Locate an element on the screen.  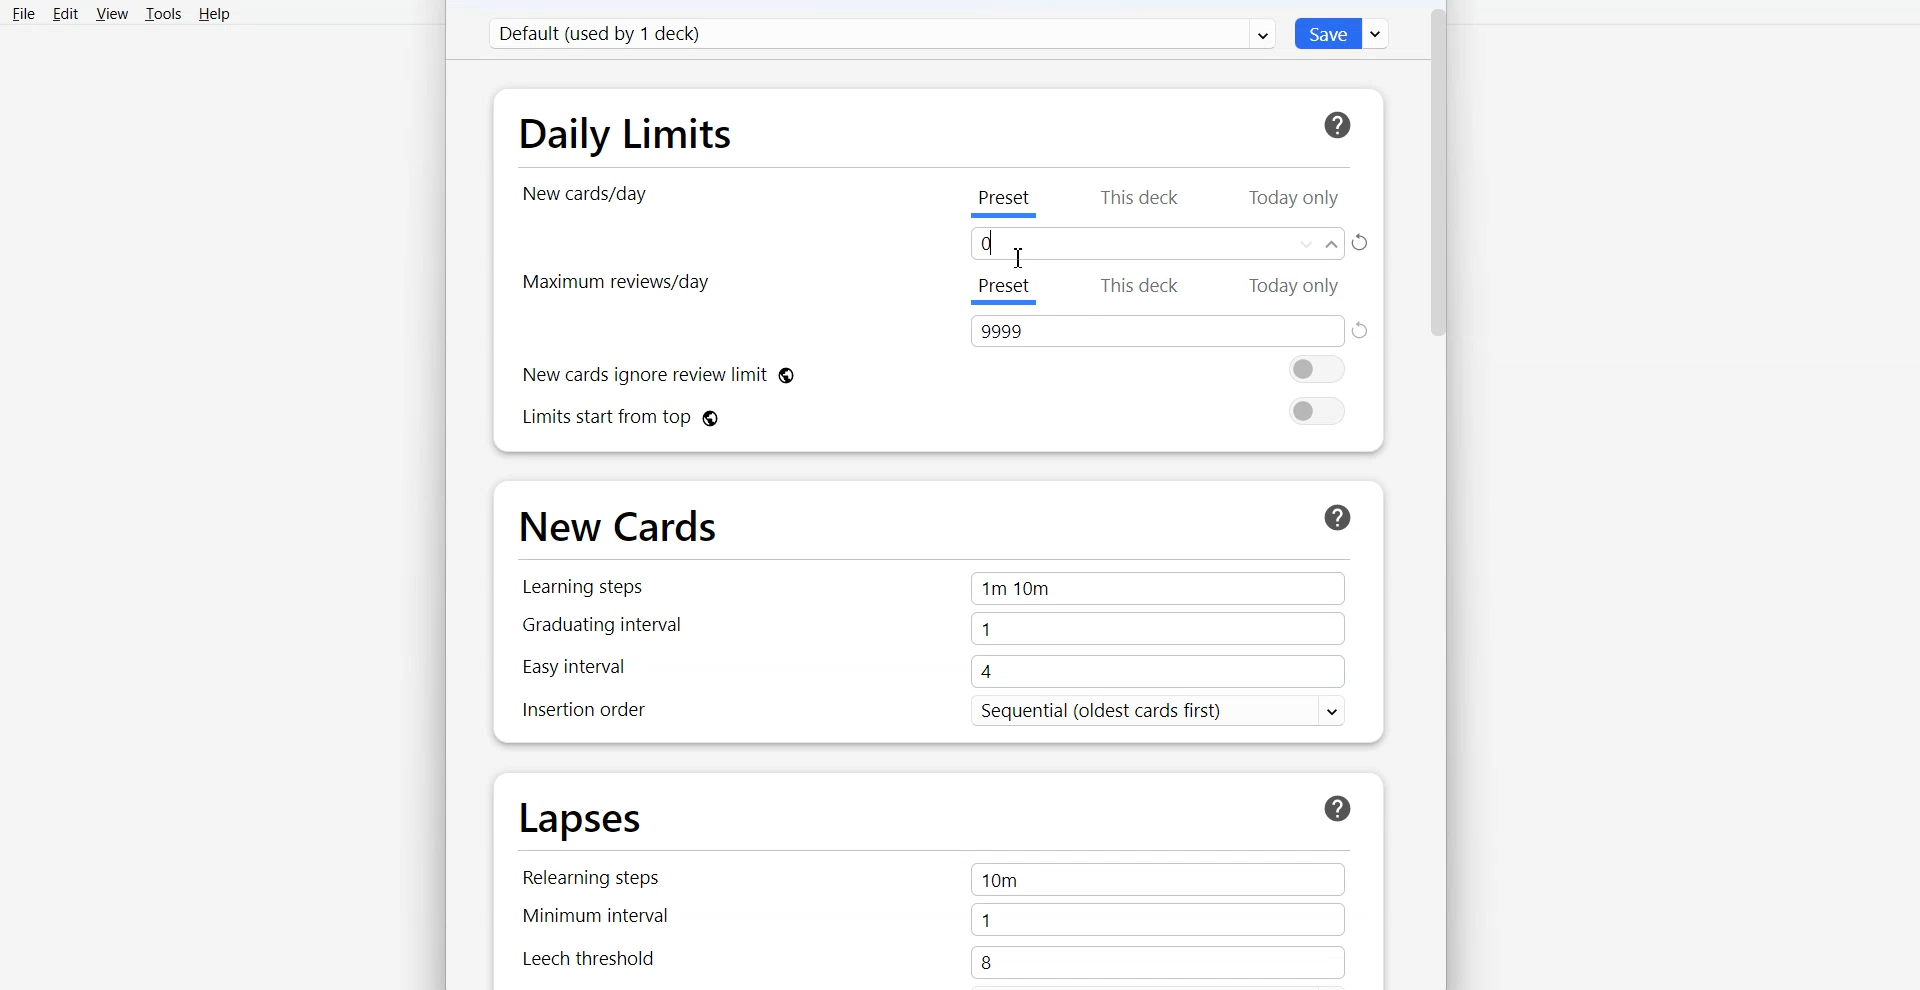
Help is located at coordinates (212, 14).